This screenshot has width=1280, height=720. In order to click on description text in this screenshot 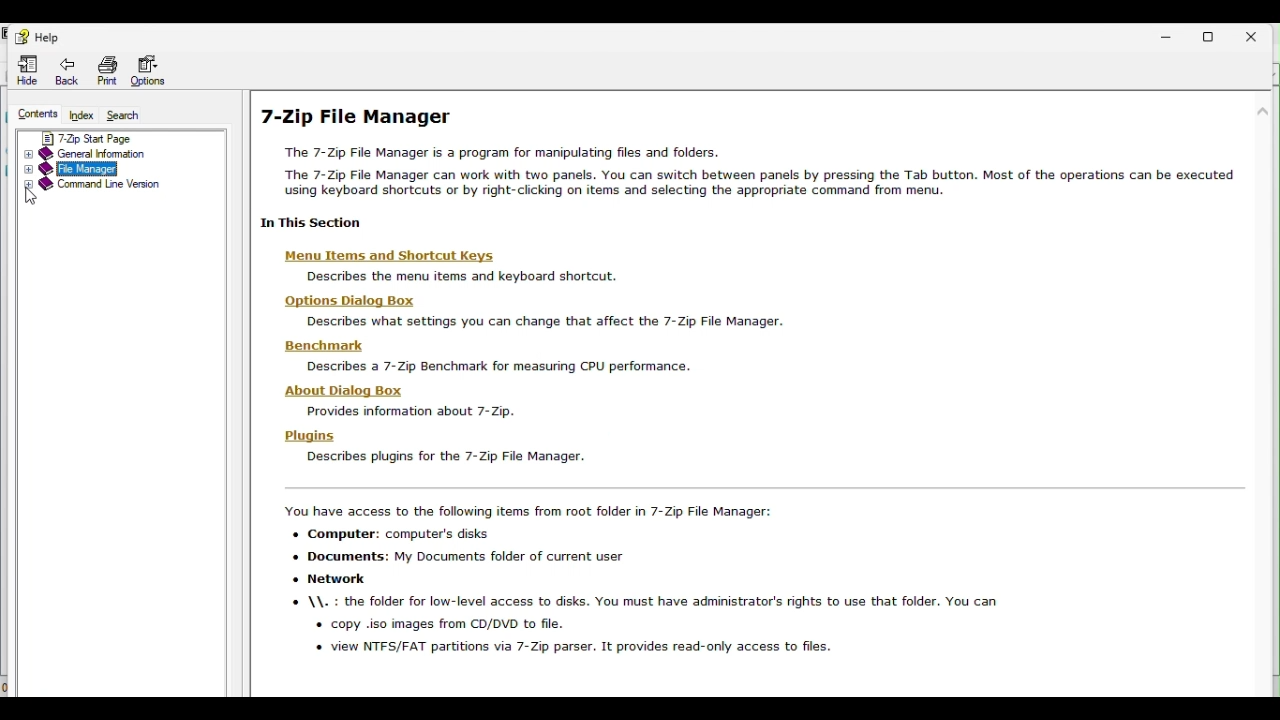, I will do `click(488, 368)`.